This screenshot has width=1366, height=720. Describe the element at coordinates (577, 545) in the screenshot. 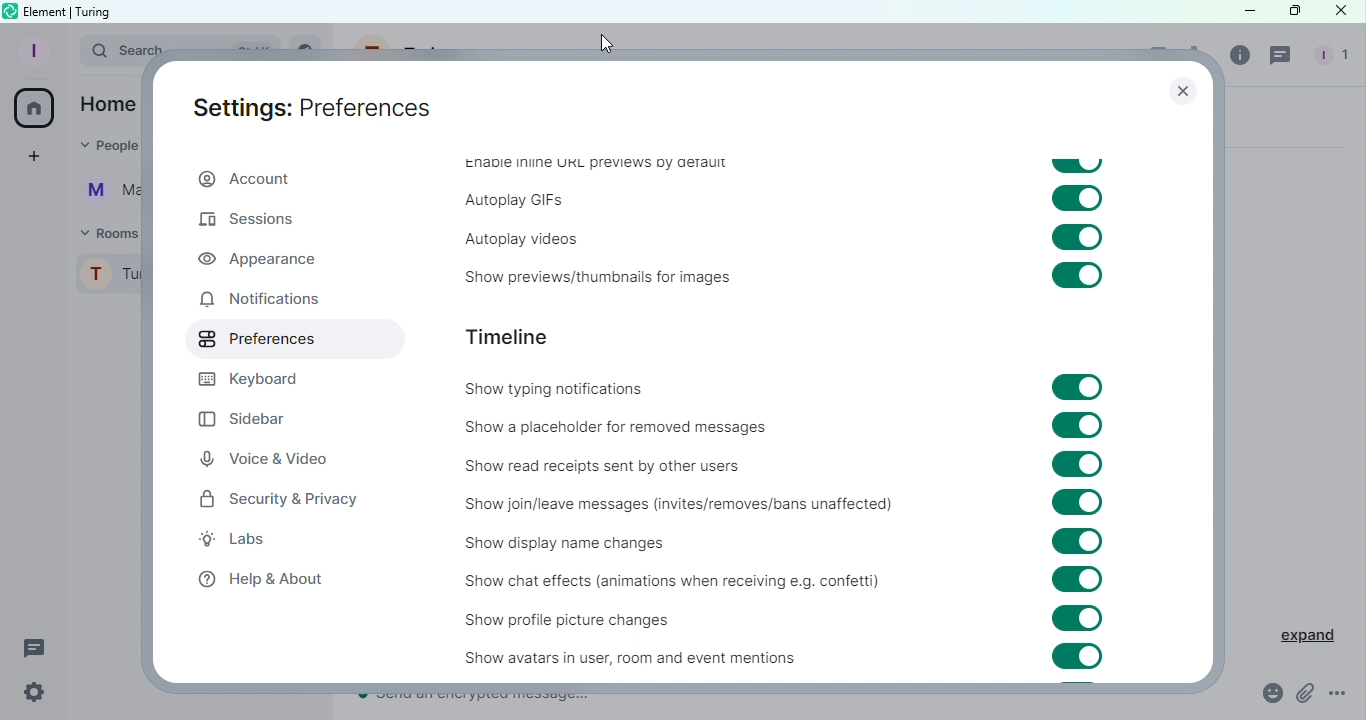

I see `Show display name changes` at that location.